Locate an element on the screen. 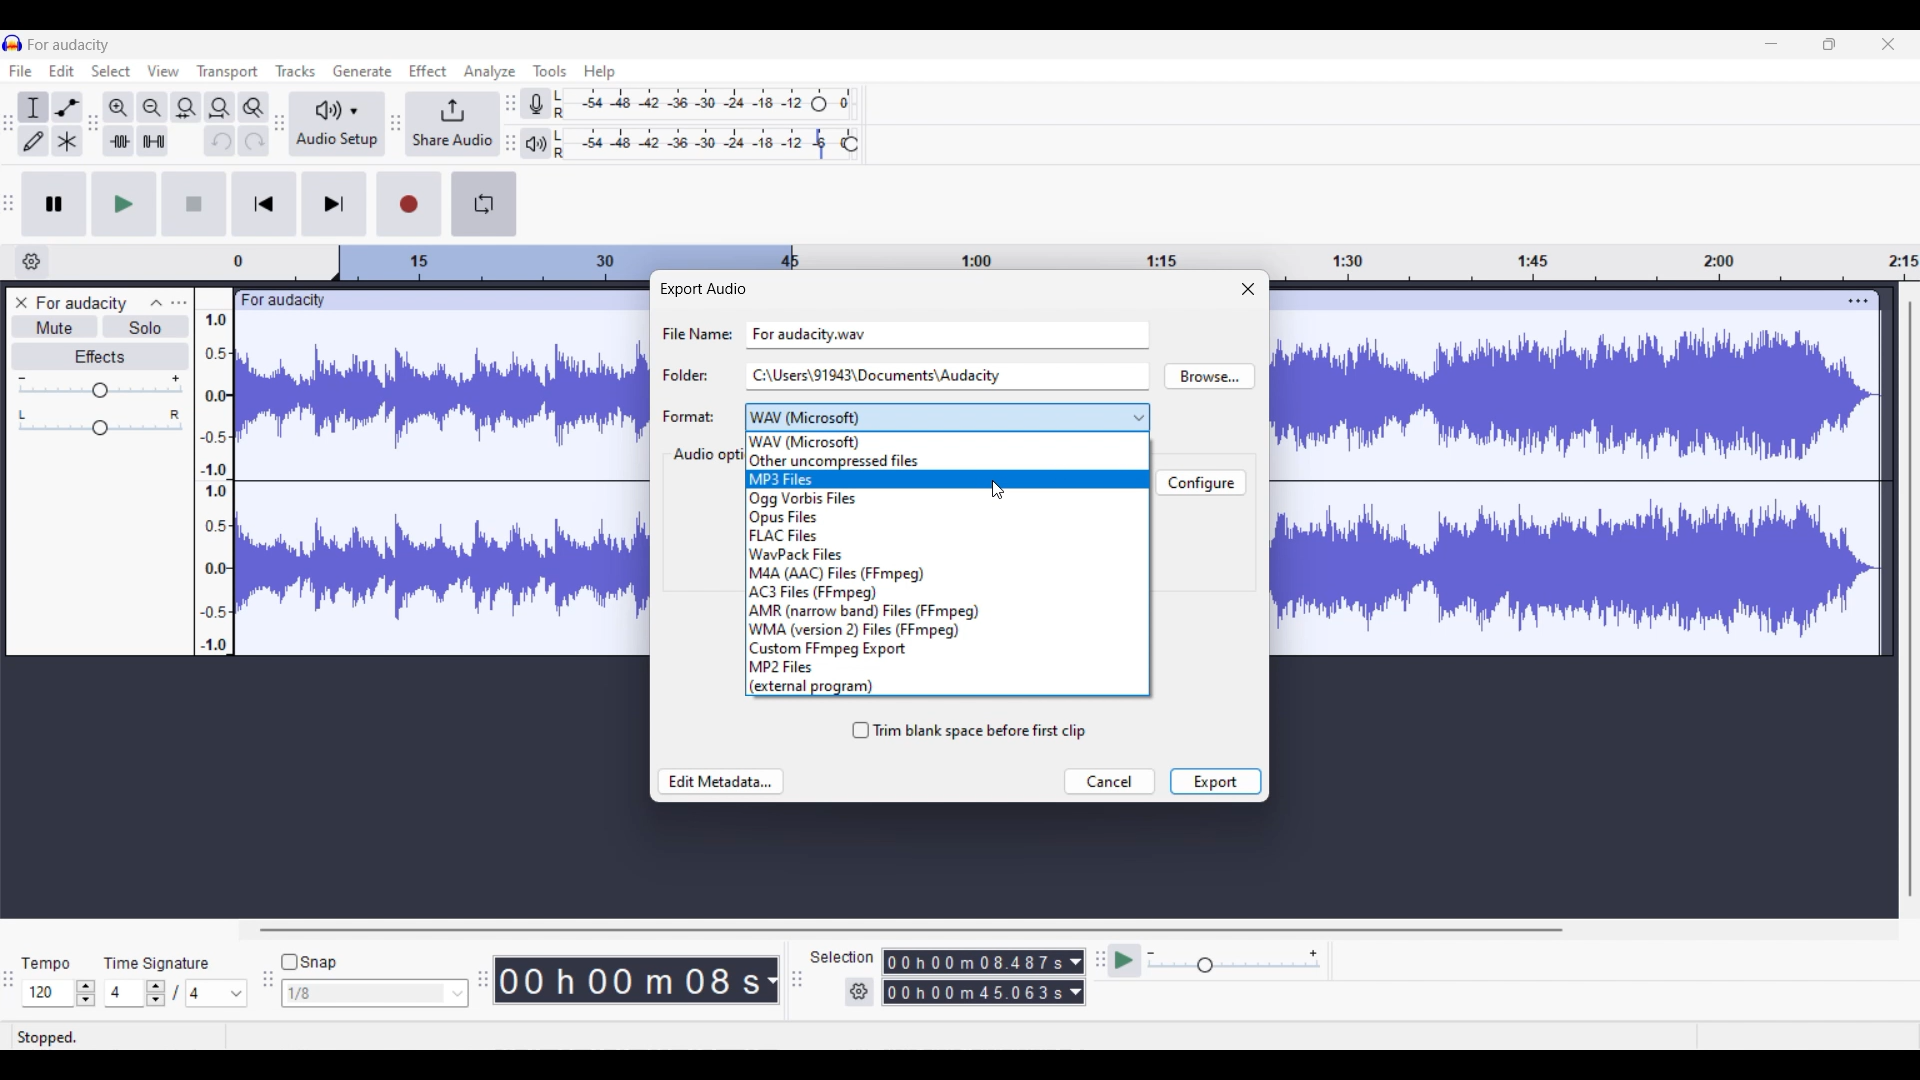  Duration measurement is located at coordinates (1076, 962).